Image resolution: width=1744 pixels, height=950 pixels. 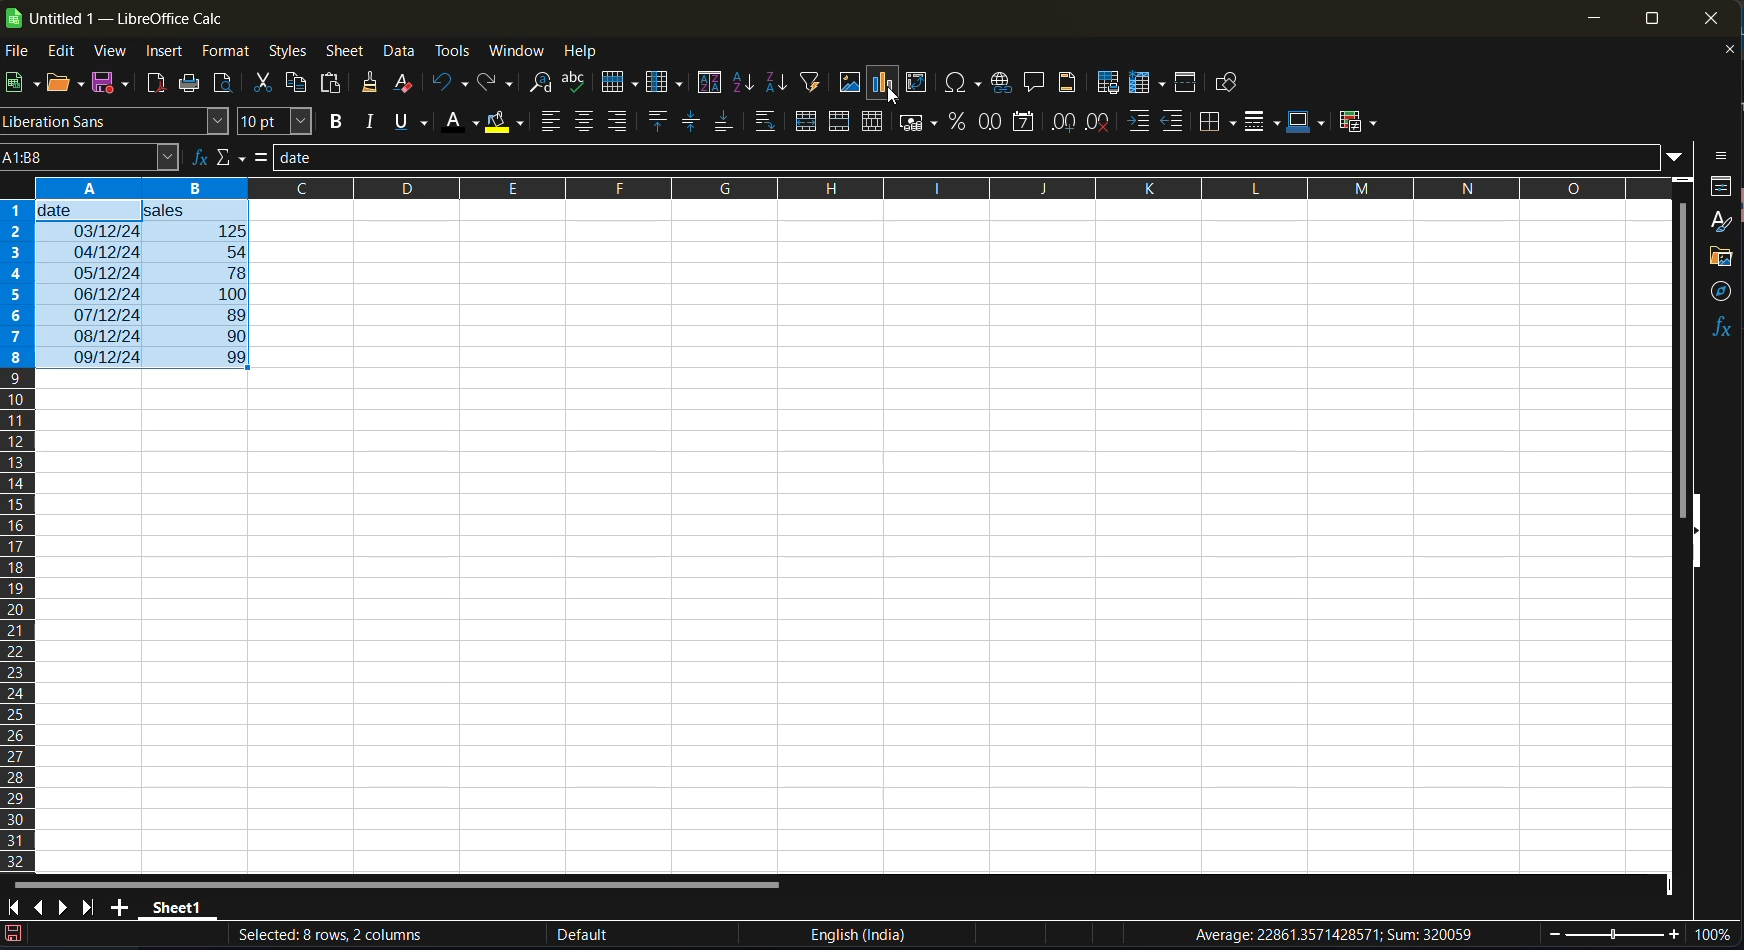 I want to click on formula, so click(x=262, y=157).